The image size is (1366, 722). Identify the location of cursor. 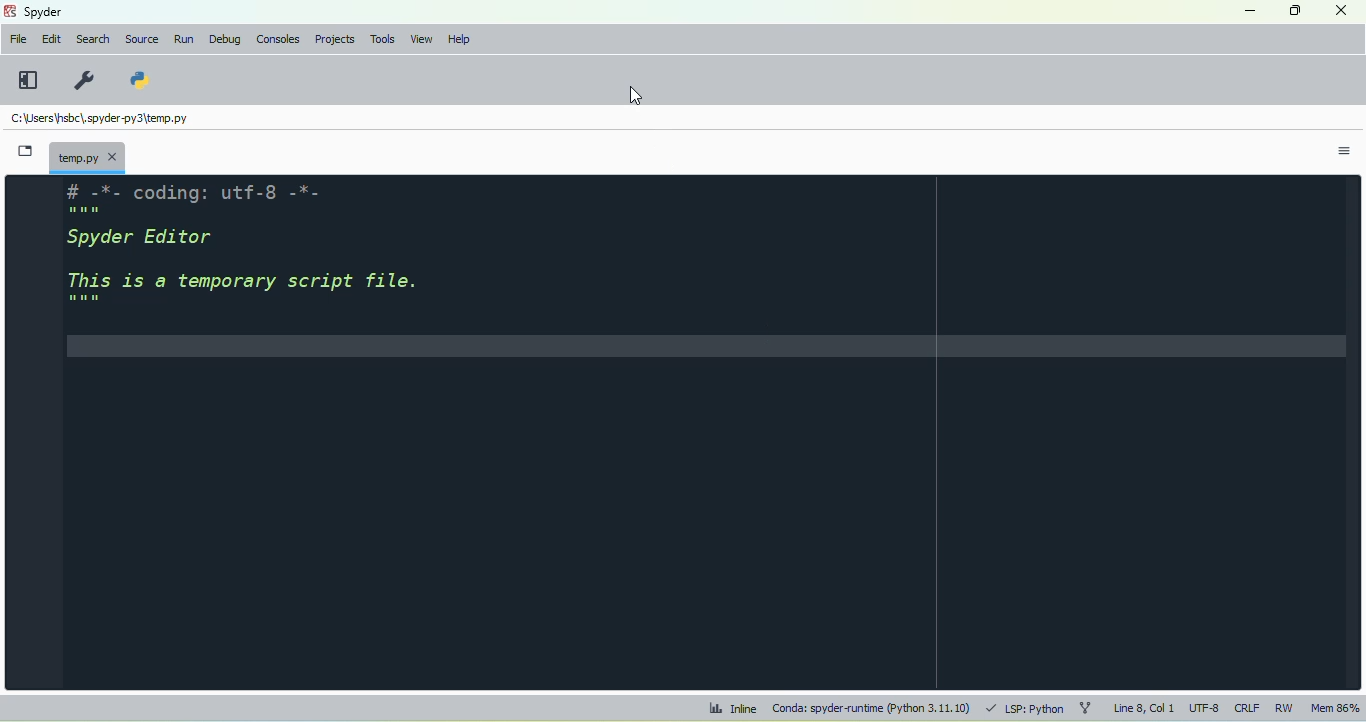
(635, 96).